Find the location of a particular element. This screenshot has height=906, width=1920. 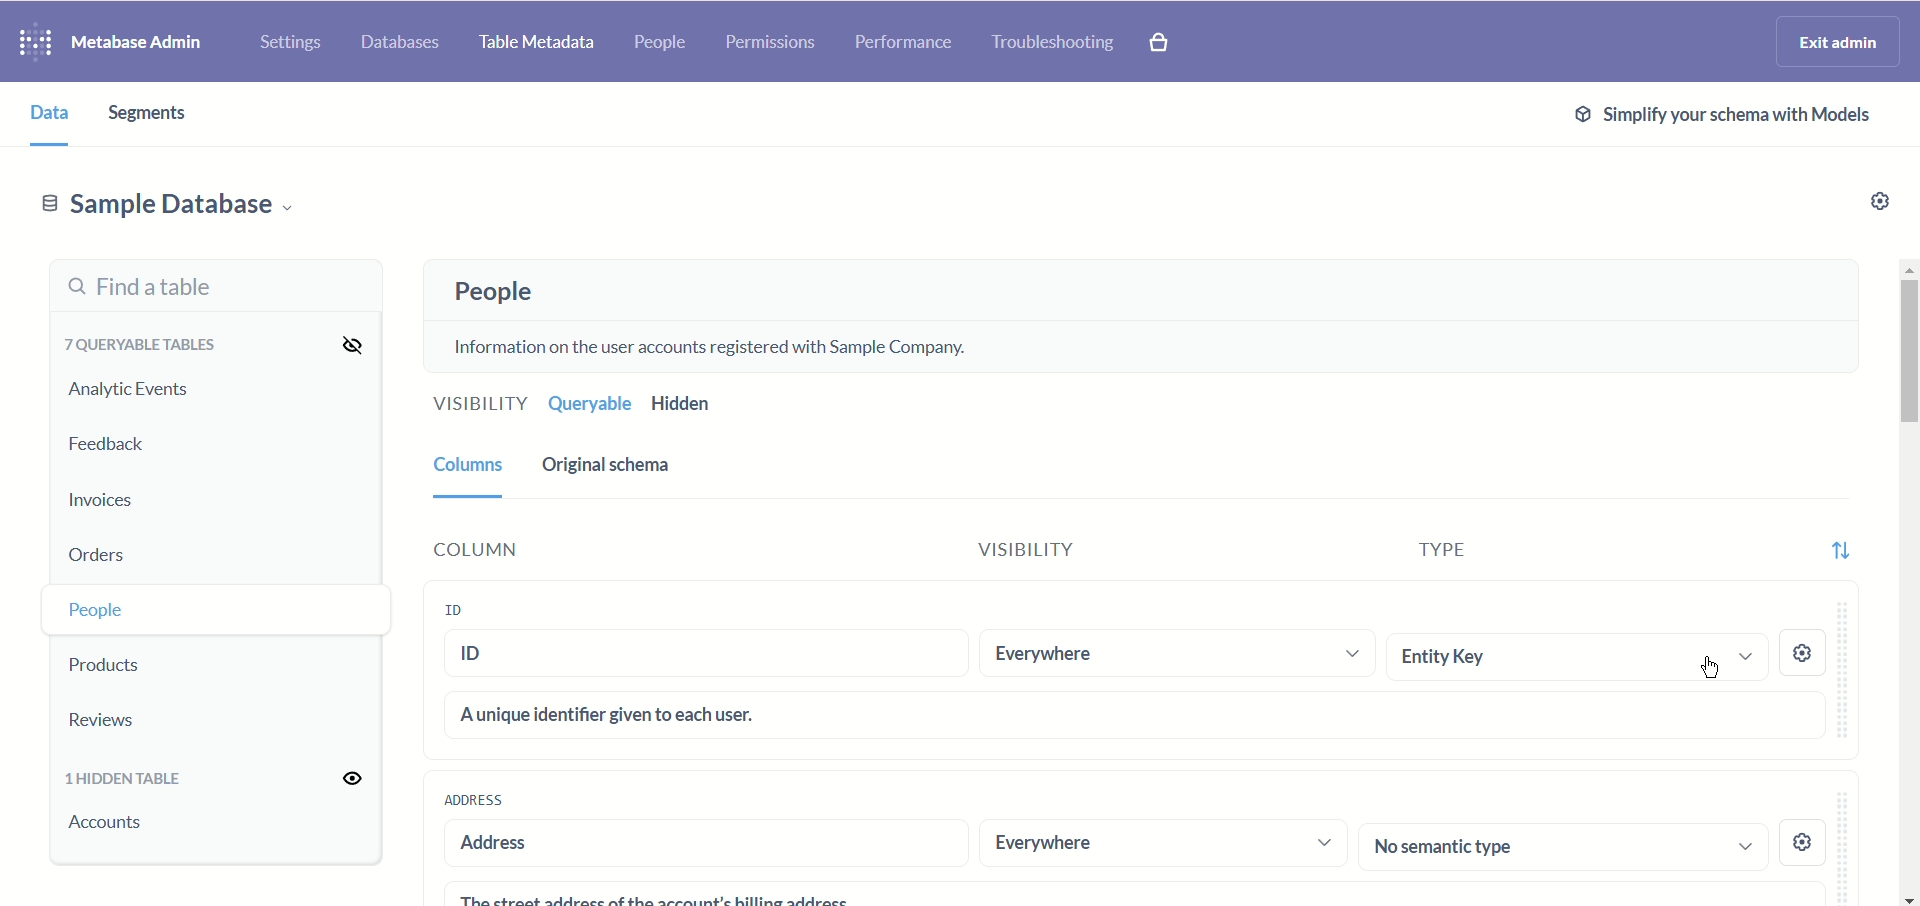

7 queryable tables is located at coordinates (136, 344).